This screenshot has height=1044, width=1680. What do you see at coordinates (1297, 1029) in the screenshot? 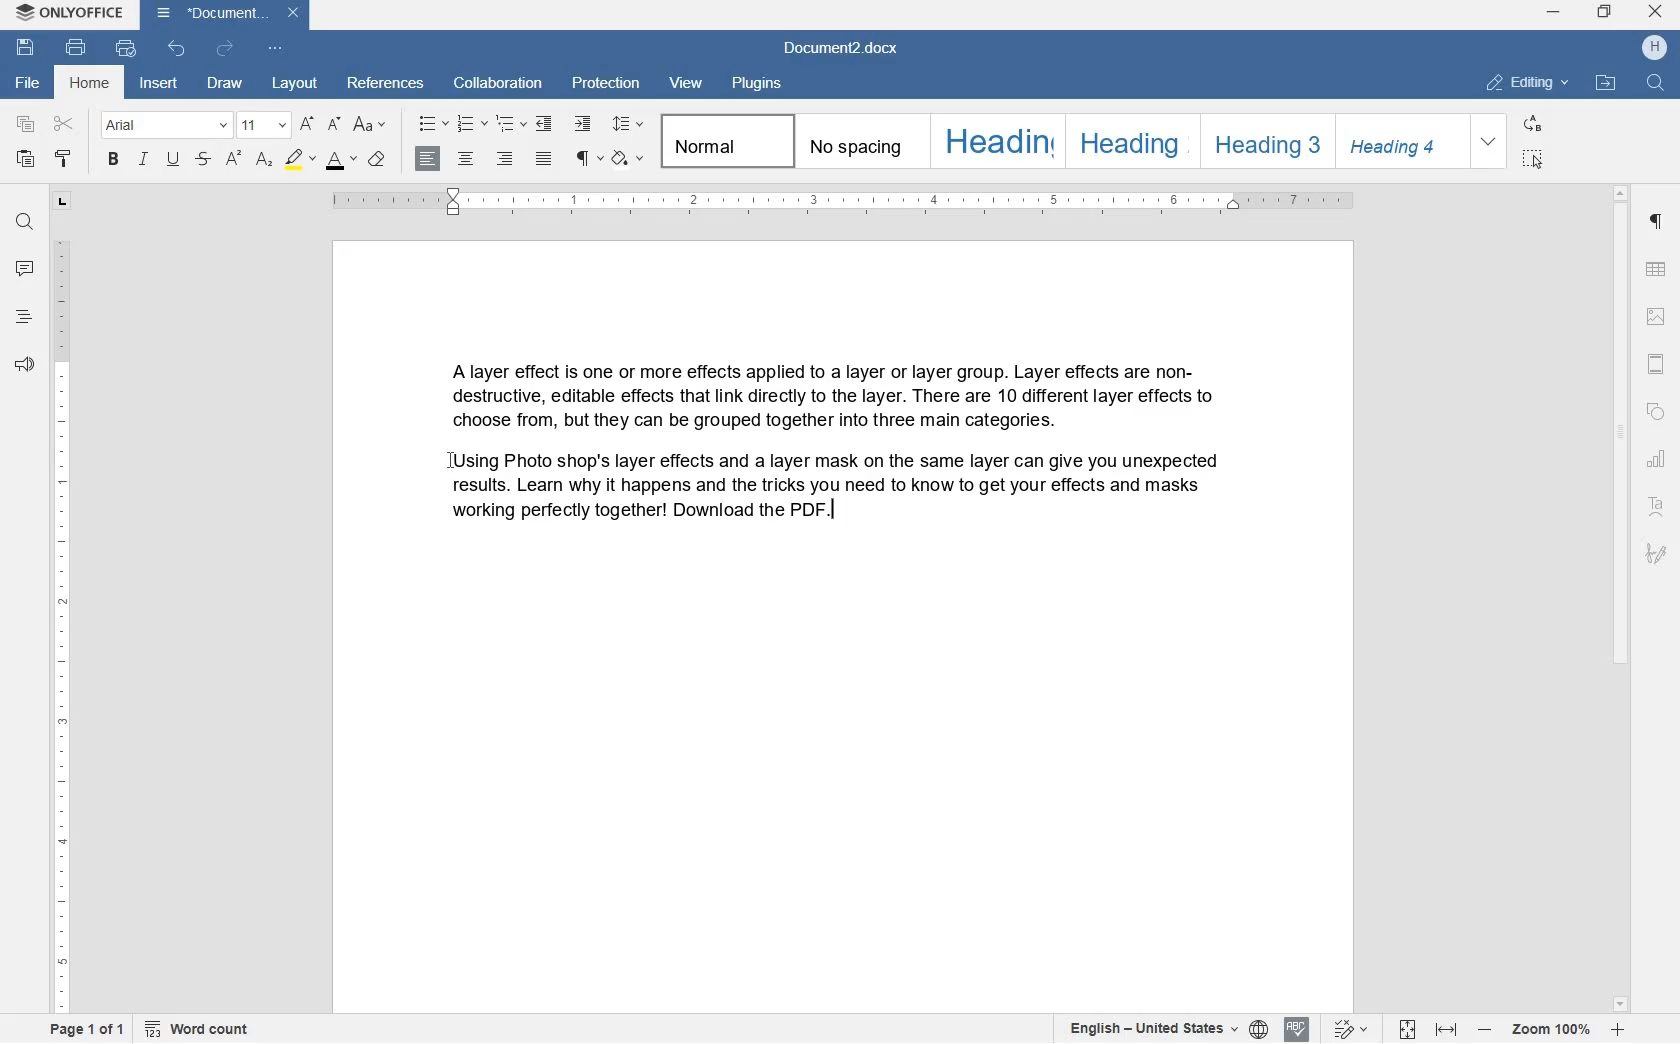
I see `SPELL CHECKING` at bounding box center [1297, 1029].